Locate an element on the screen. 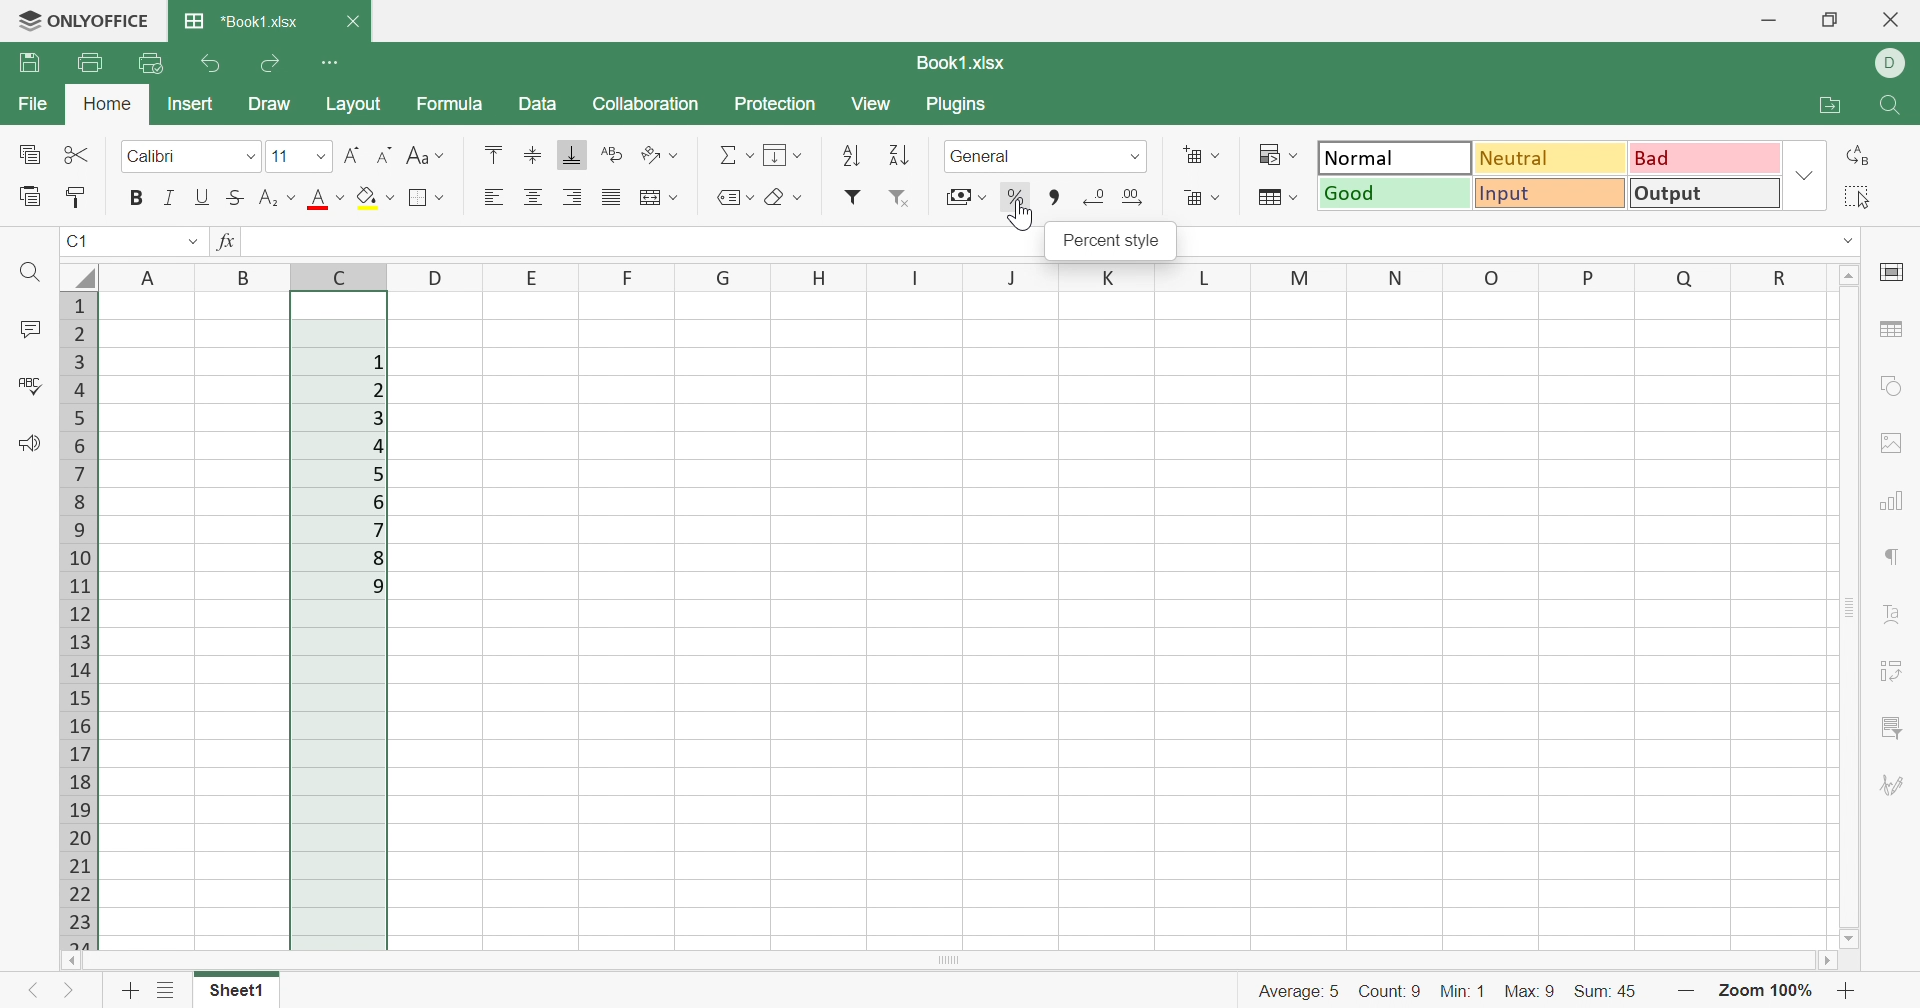 This screenshot has width=1920, height=1008. Decrease decimals is located at coordinates (1096, 199).